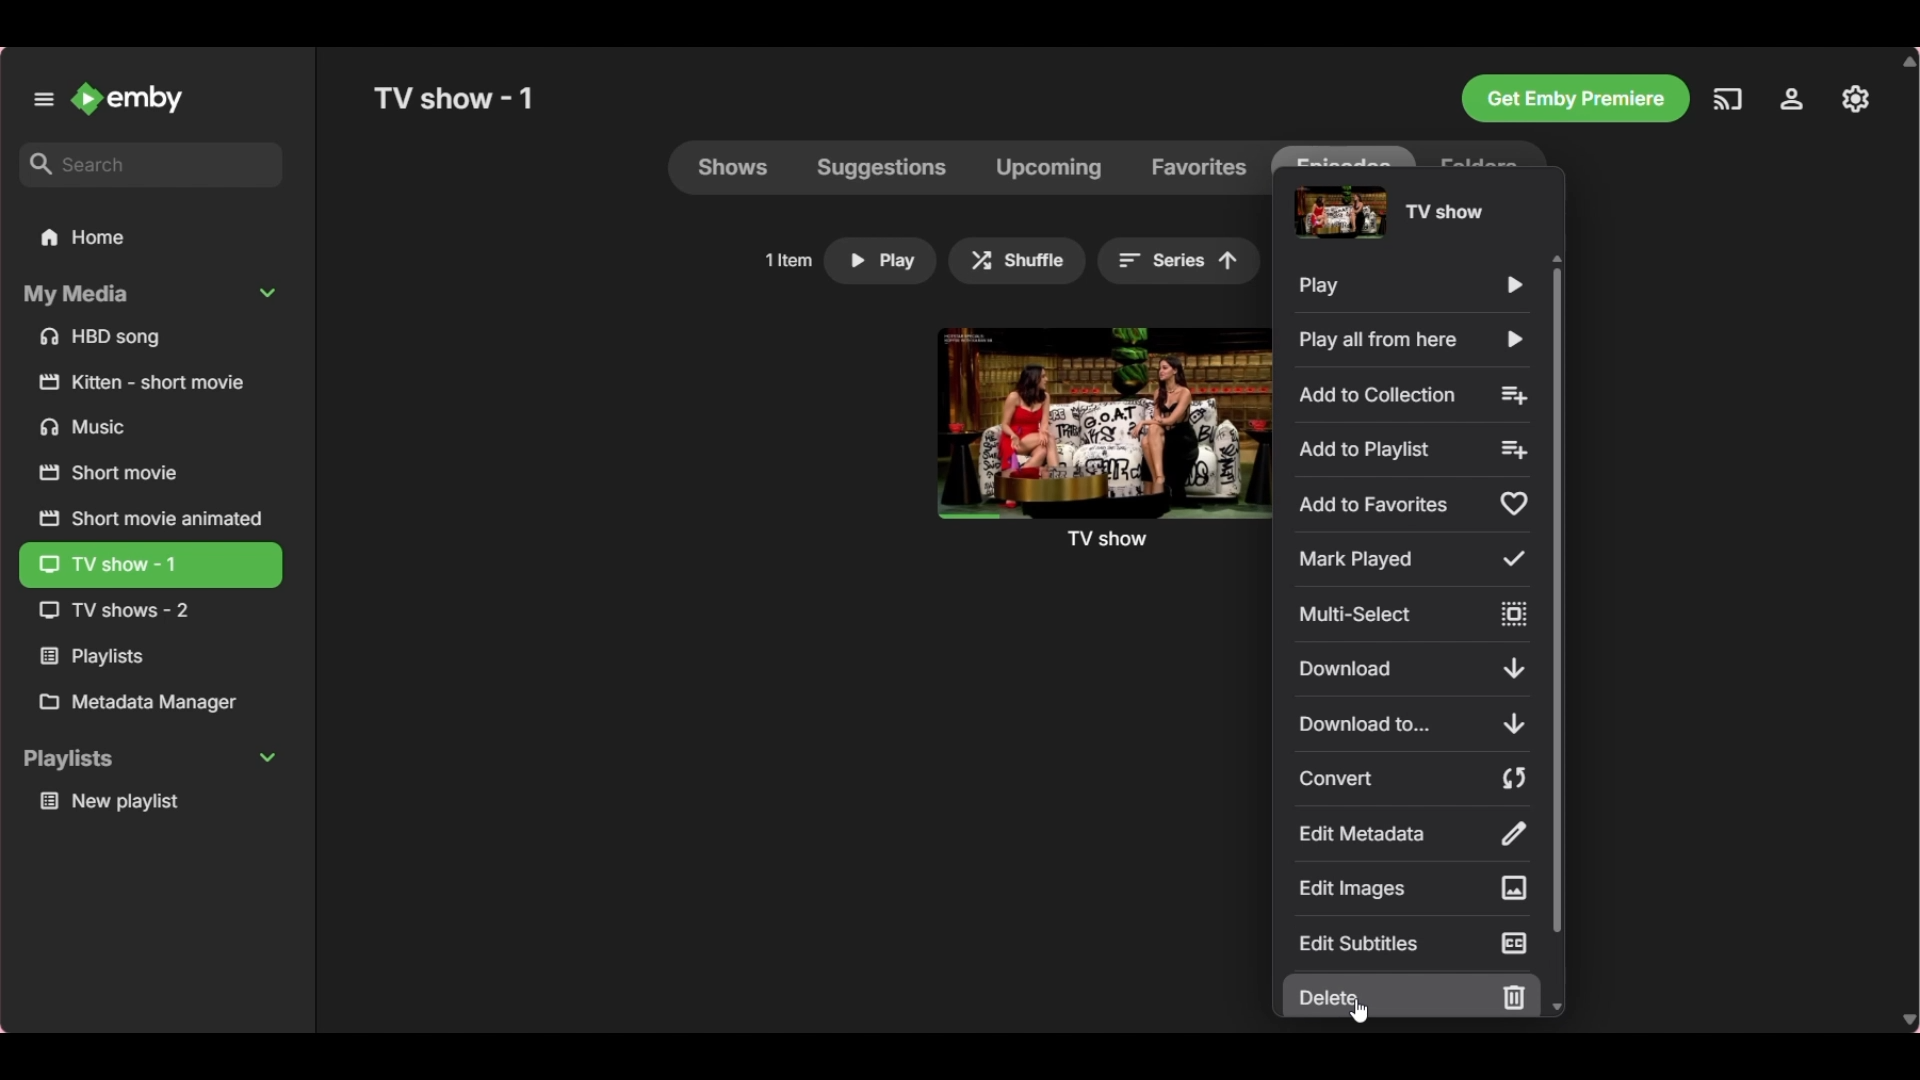  I want to click on Current sorting changed, so click(1180, 260).